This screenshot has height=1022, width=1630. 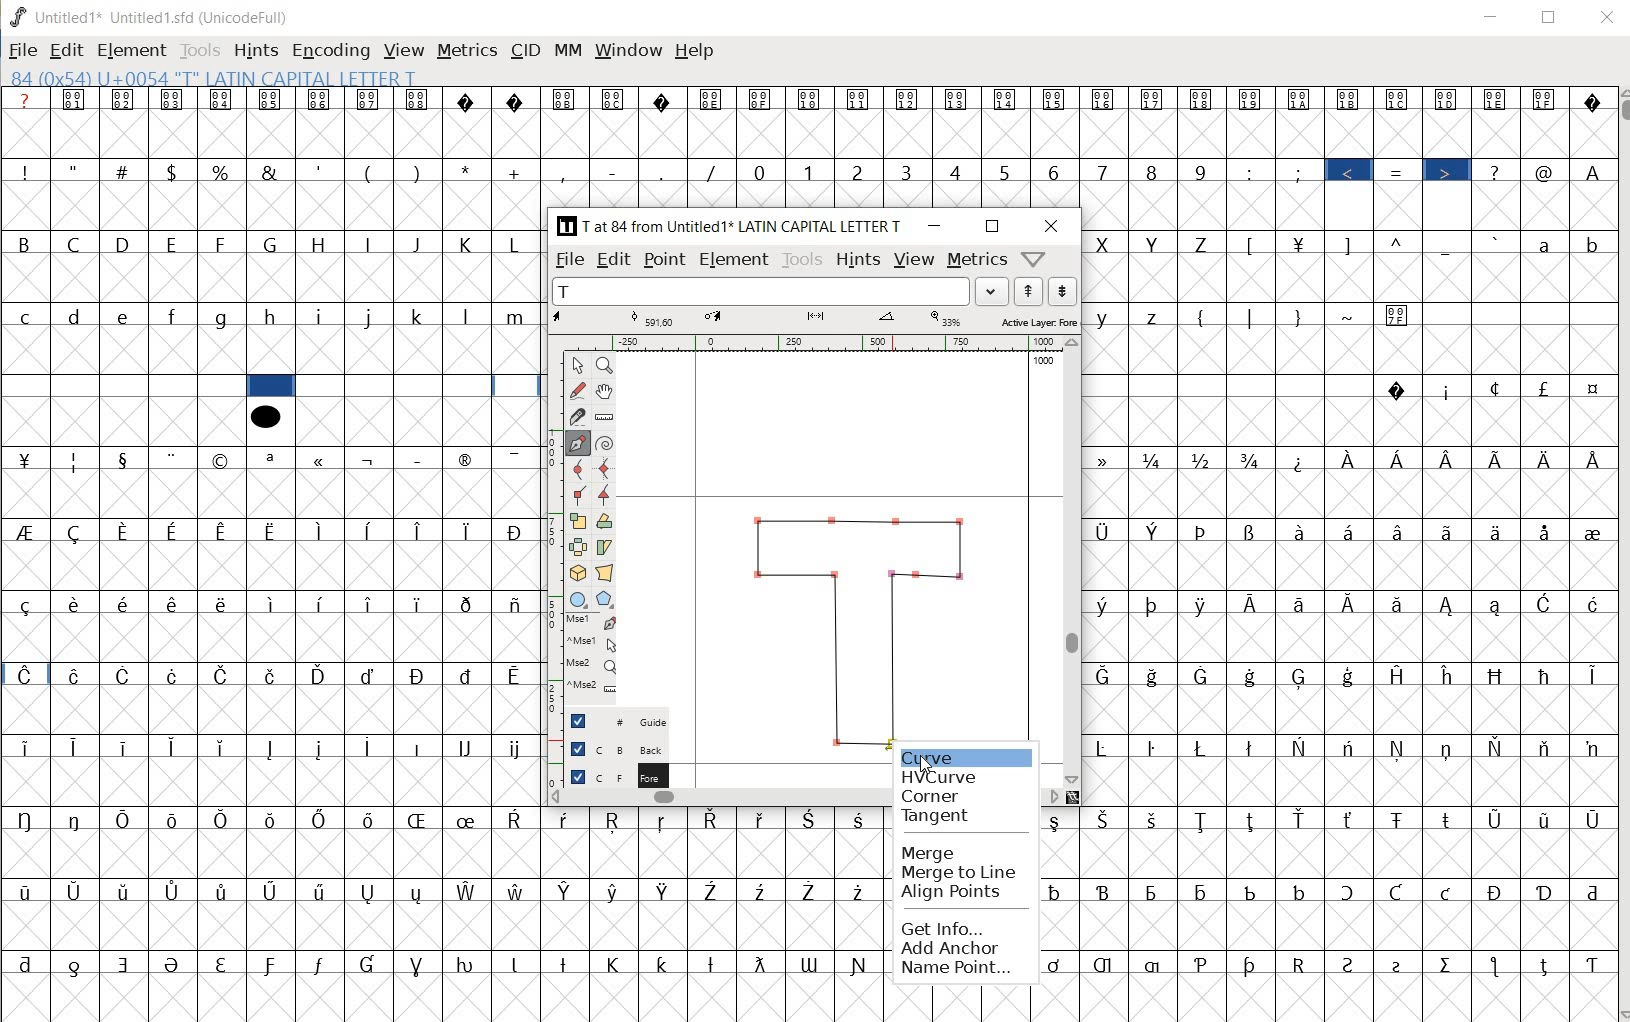 I want to click on Symbol, so click(x=370, y=531).